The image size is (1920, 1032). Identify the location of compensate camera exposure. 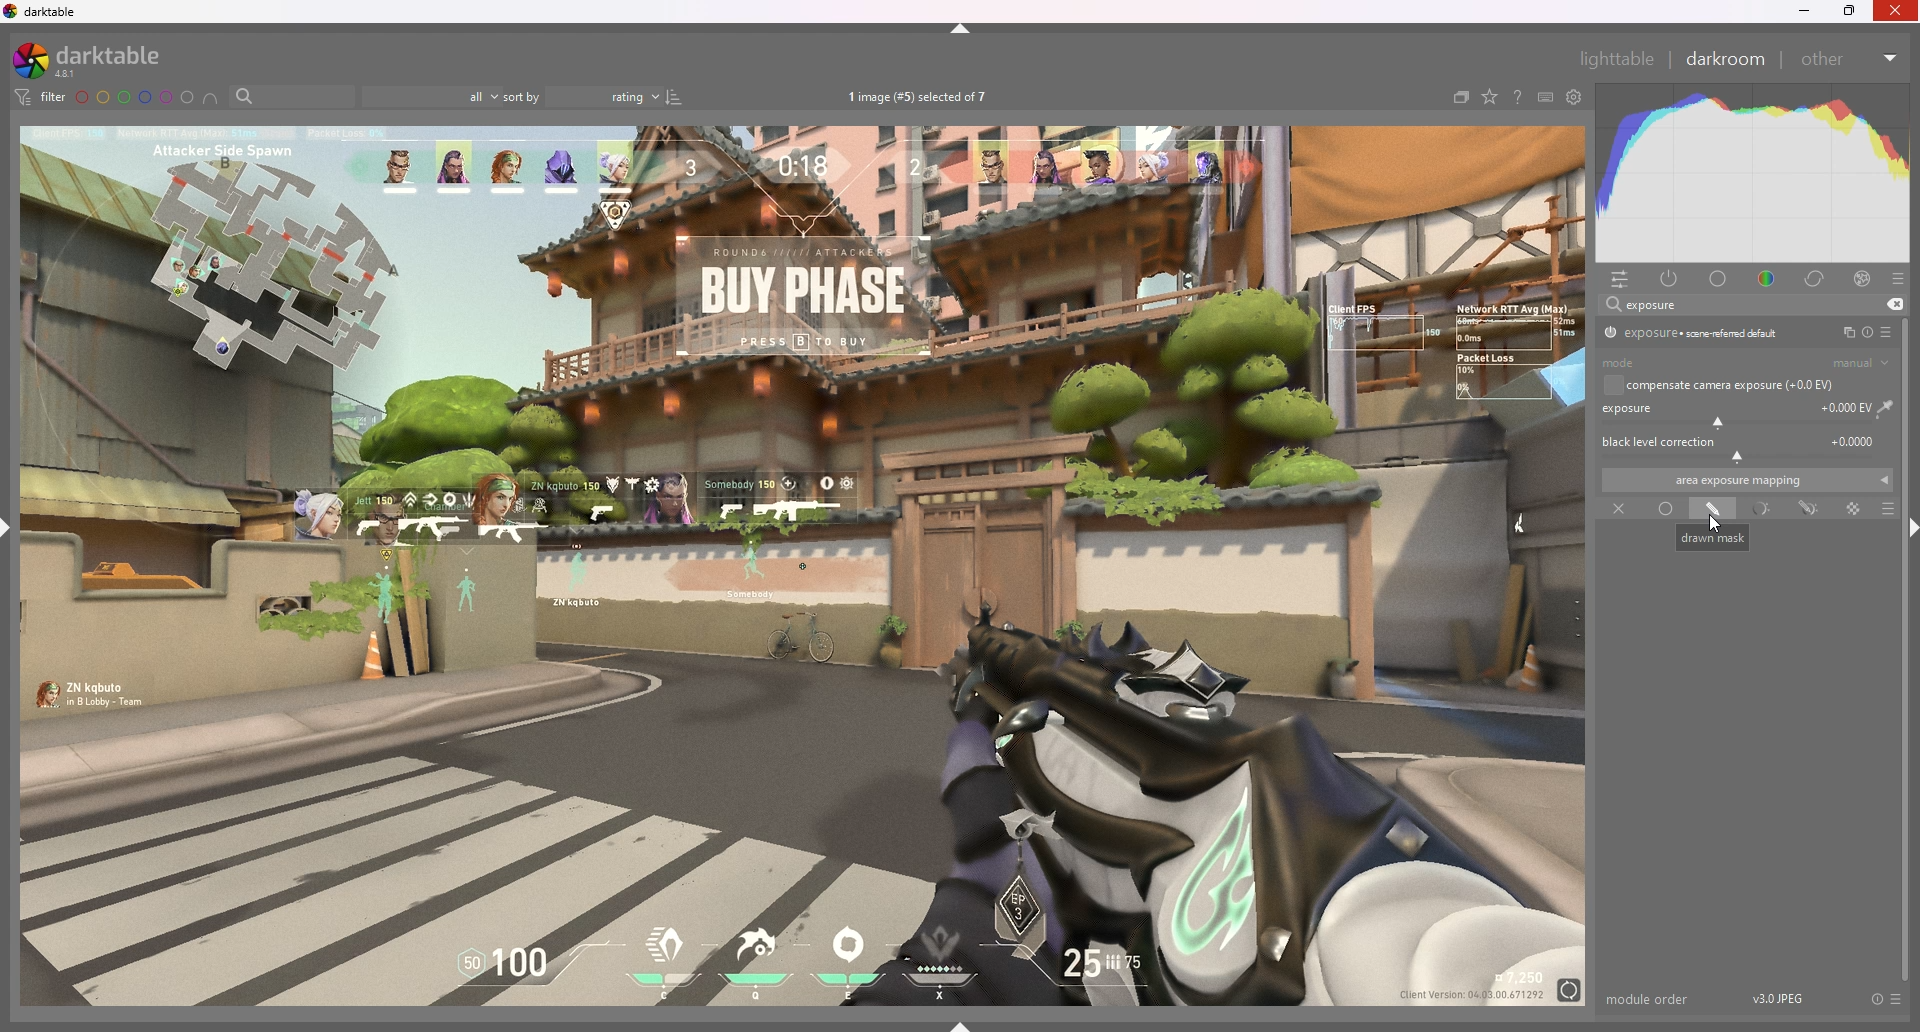
(1730, 385).